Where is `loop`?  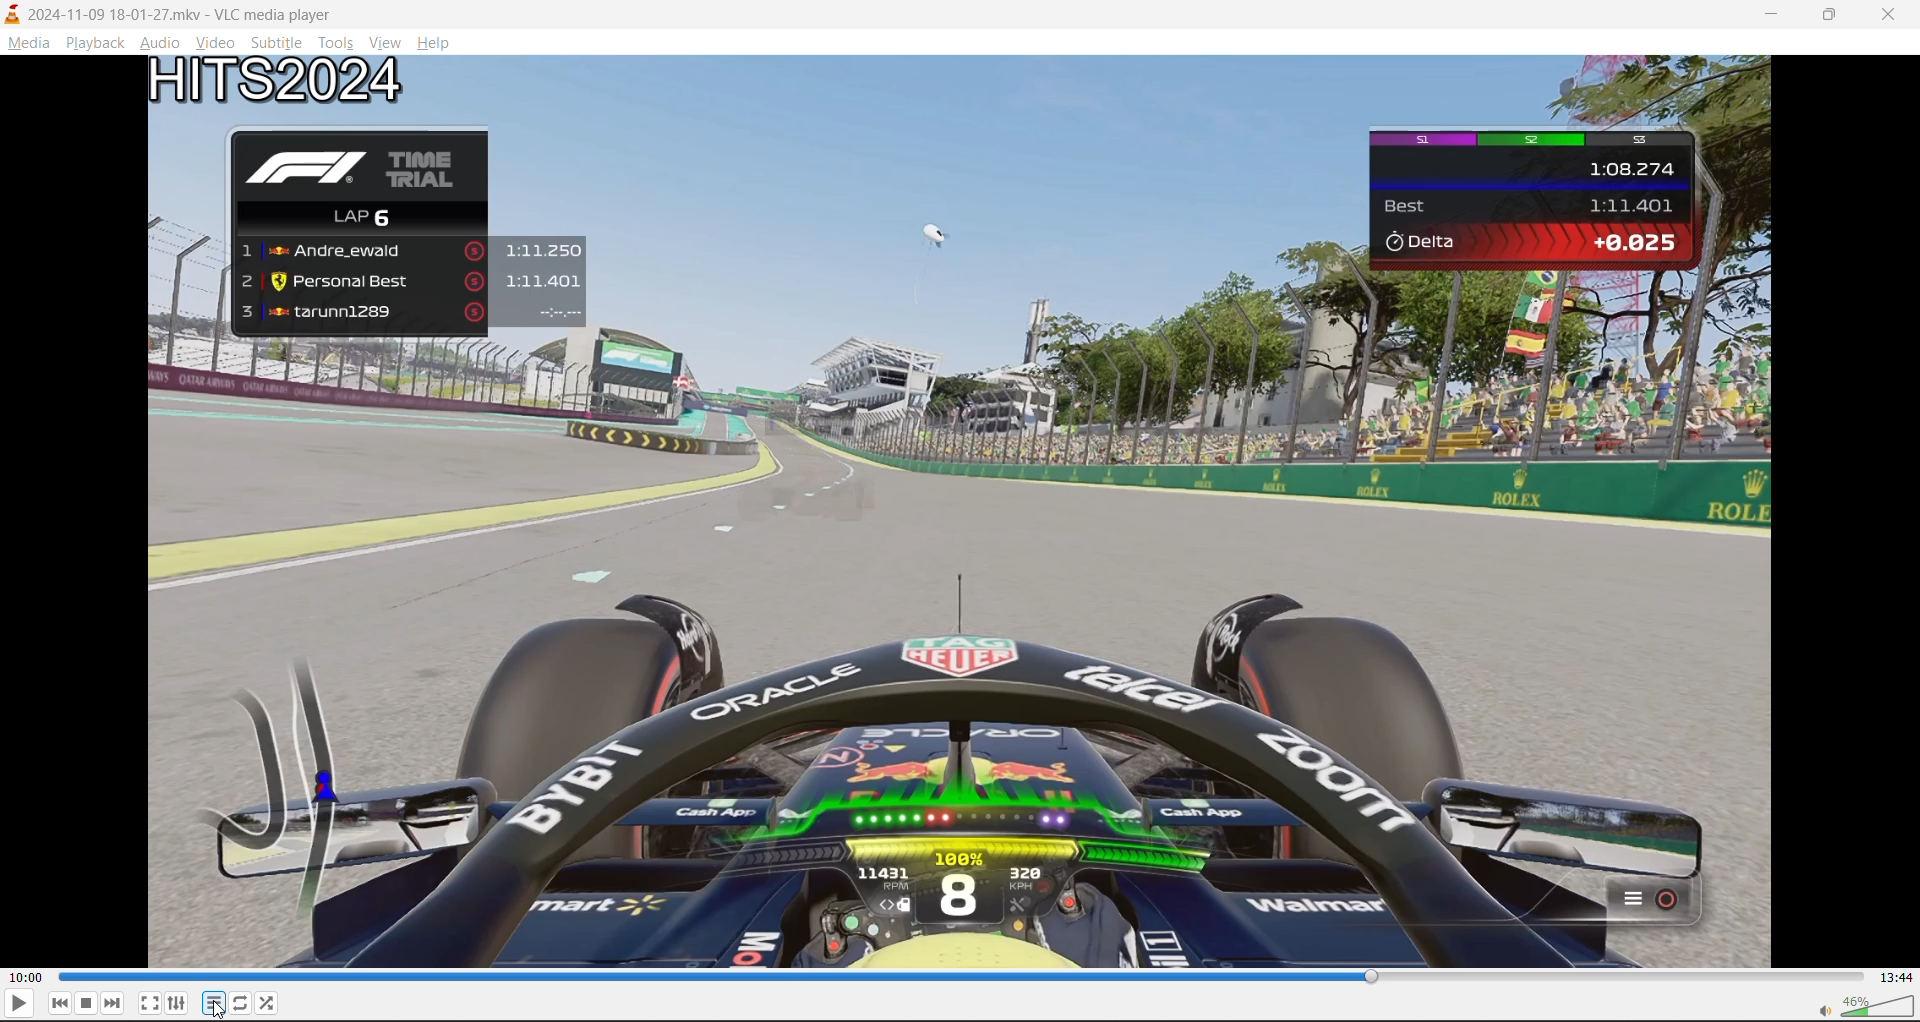 loop is located at coordinates (239, 1002).